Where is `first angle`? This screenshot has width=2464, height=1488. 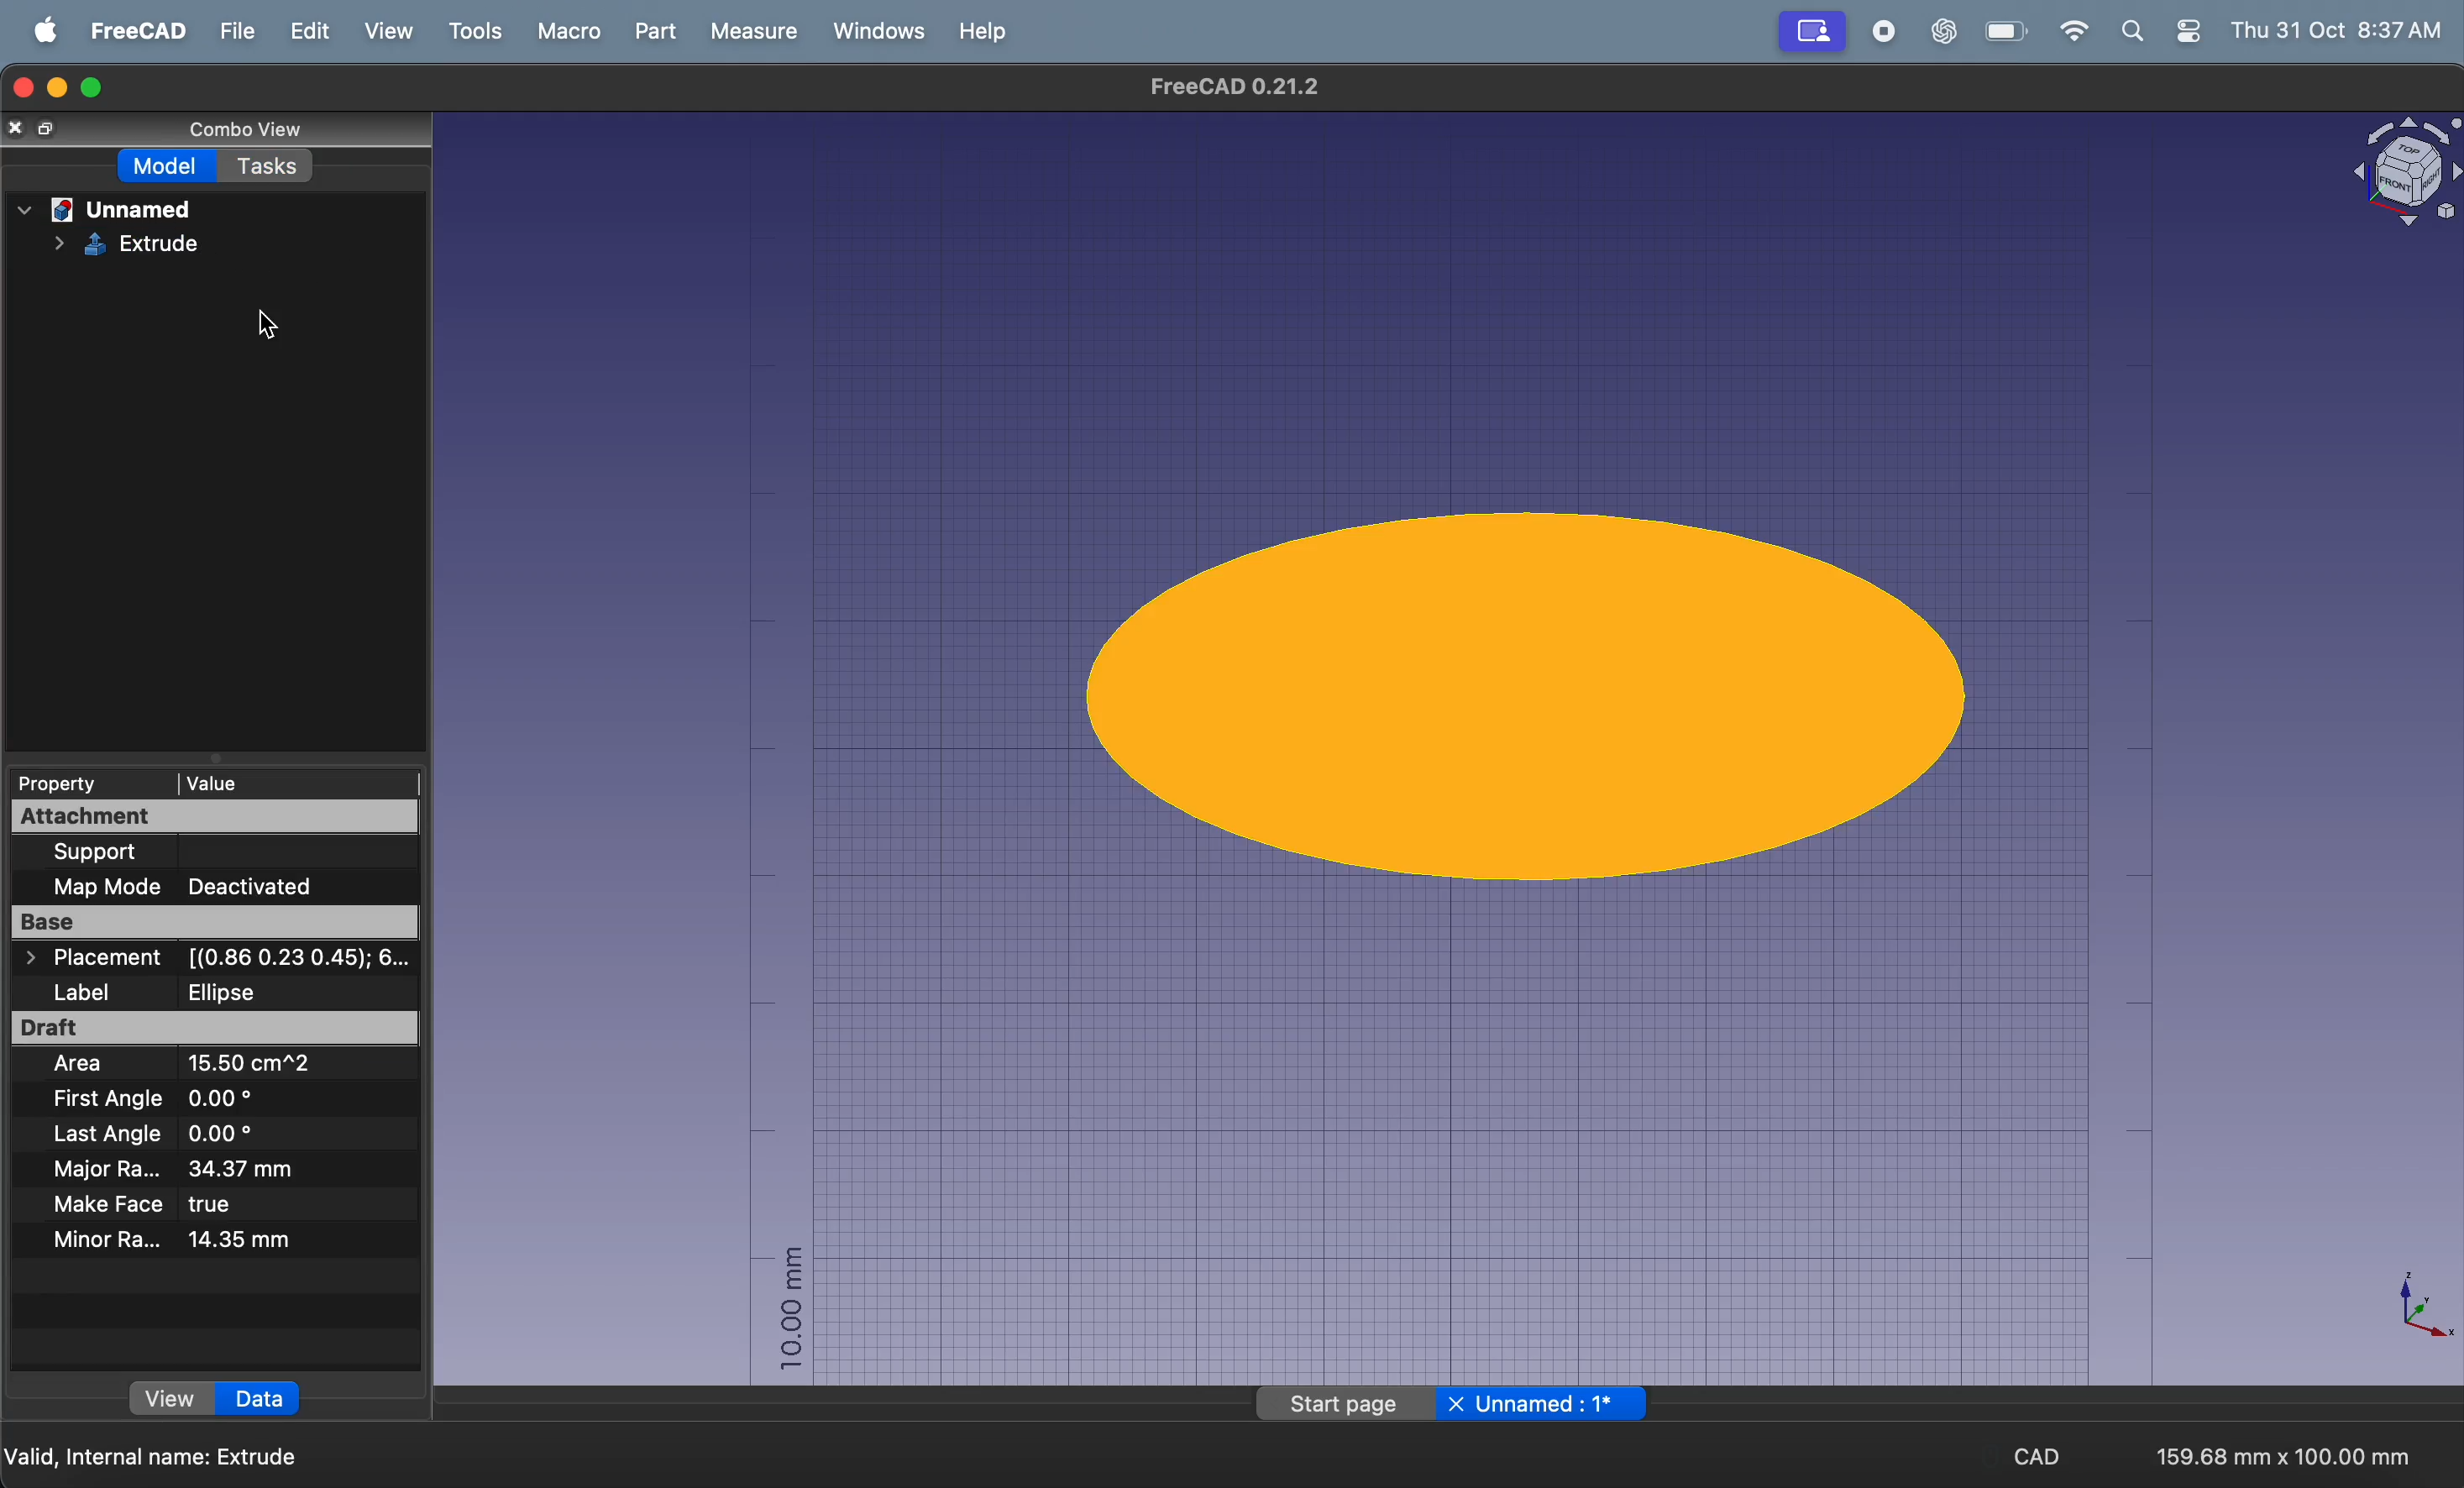
first angle is located at coordinates (188, 1100).